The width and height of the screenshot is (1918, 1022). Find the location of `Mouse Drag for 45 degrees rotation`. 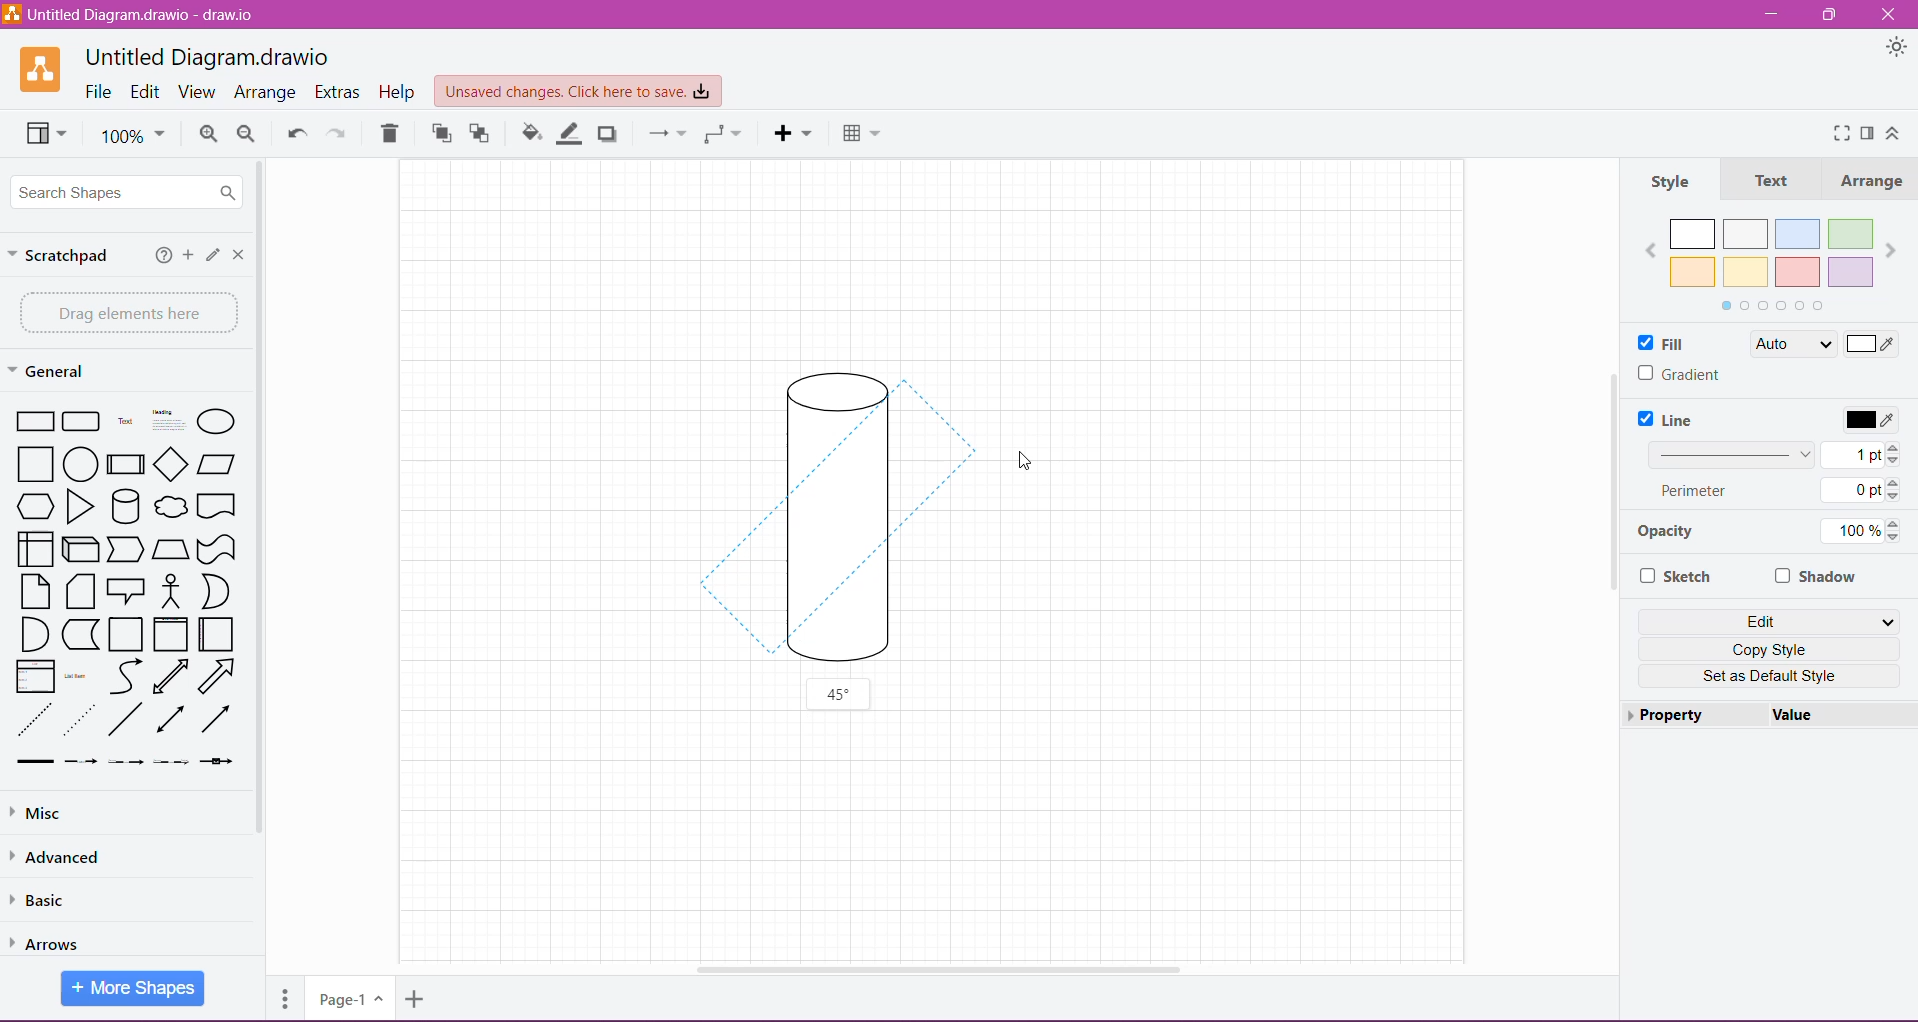

Mouse Drag for 45 degrees rotation is located at coordinates (830, 523).